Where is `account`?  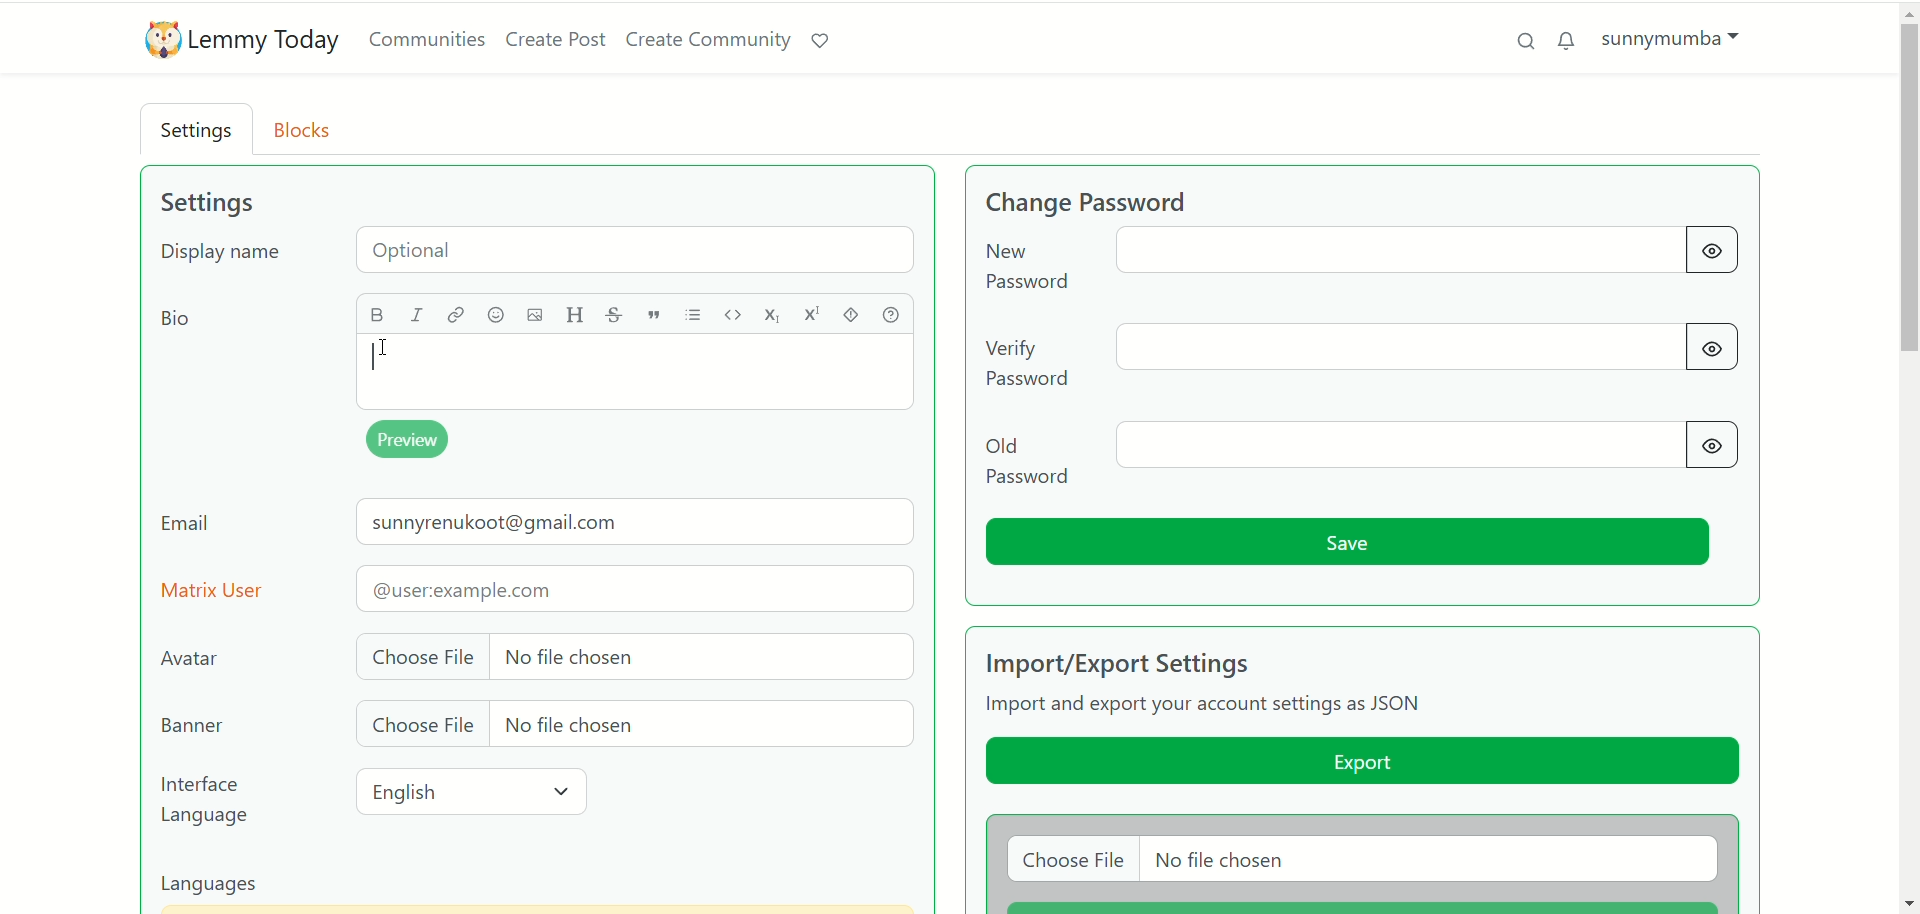
account is located at coordinates (1671, 37).